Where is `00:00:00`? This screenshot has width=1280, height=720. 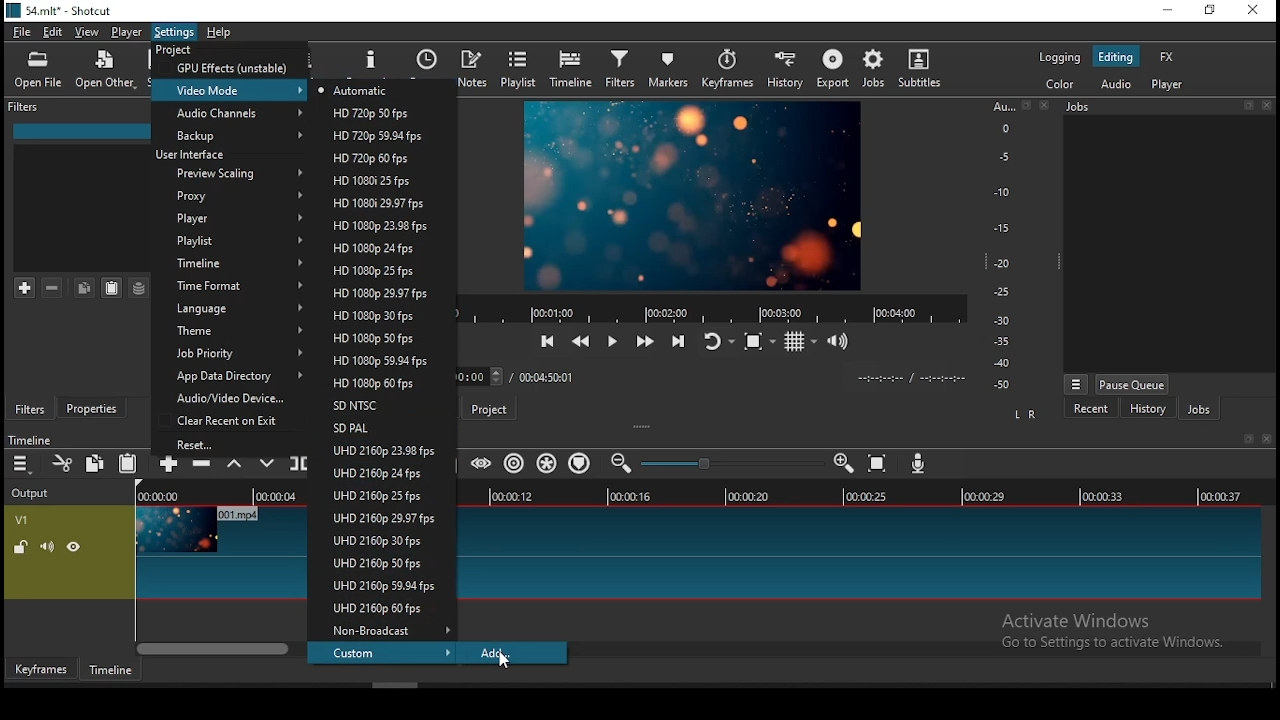
00:00:00 is located at coordinates (155, 496).